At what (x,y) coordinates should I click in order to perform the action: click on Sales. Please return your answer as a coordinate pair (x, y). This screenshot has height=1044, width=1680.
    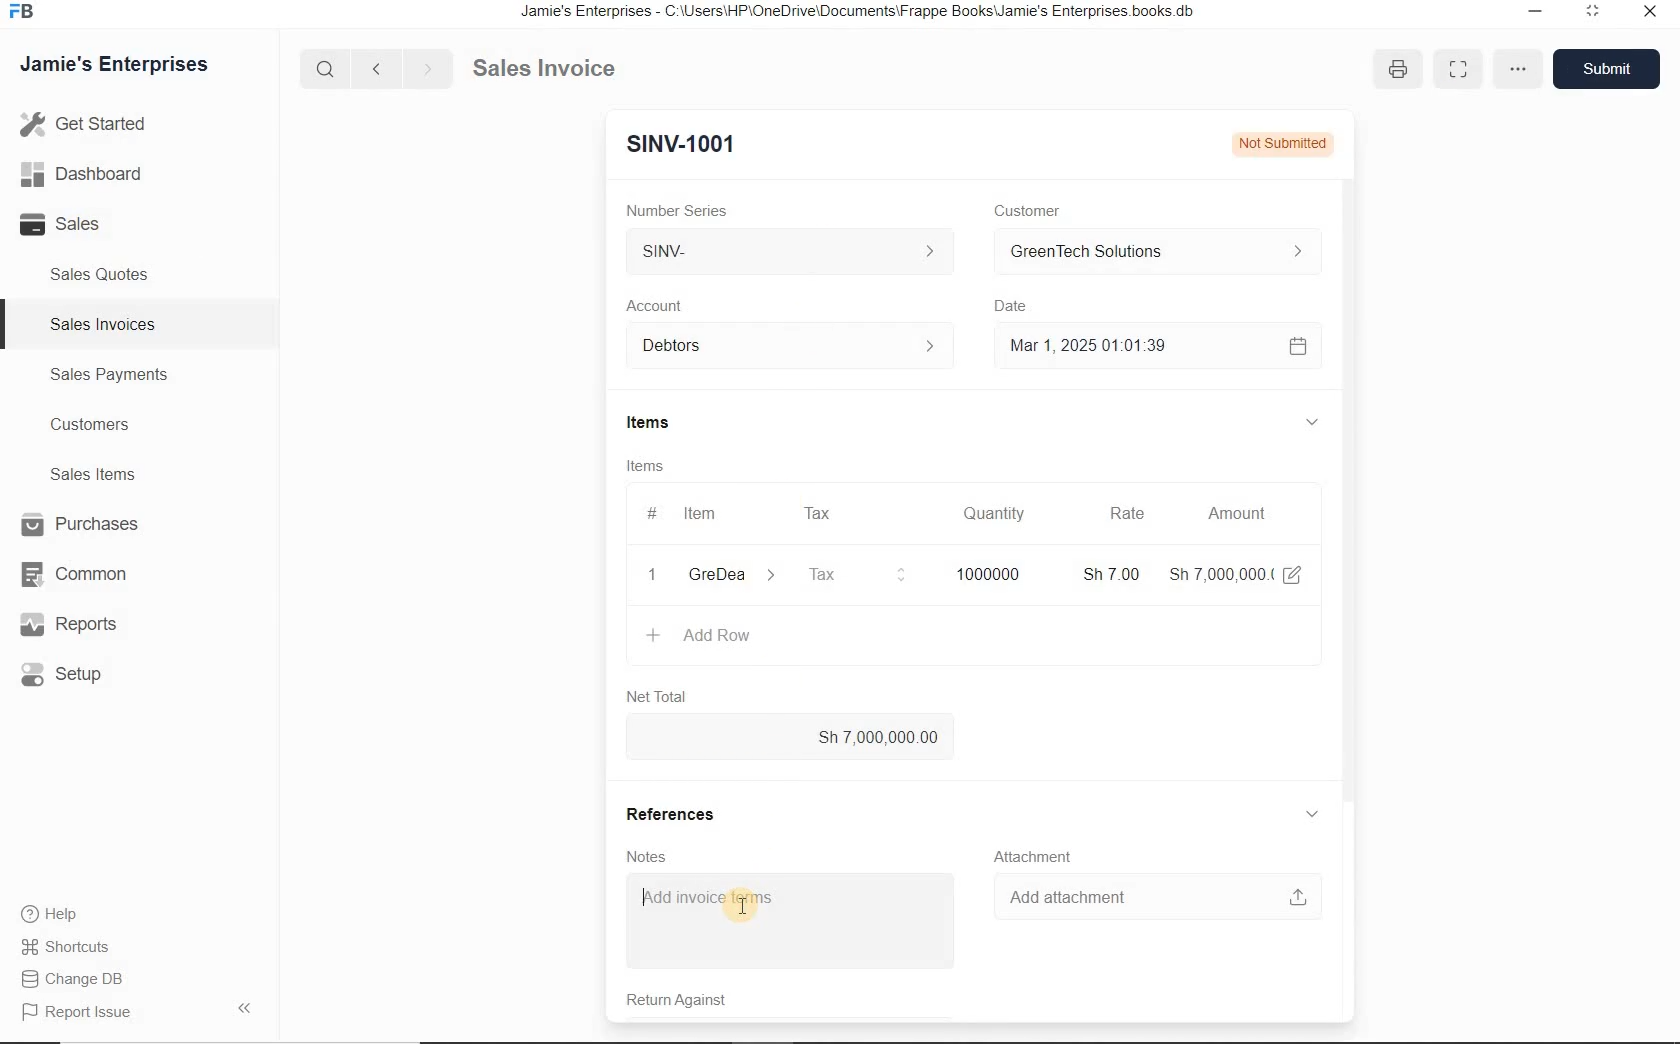
    Looking at the image, I should click on (68, 225).